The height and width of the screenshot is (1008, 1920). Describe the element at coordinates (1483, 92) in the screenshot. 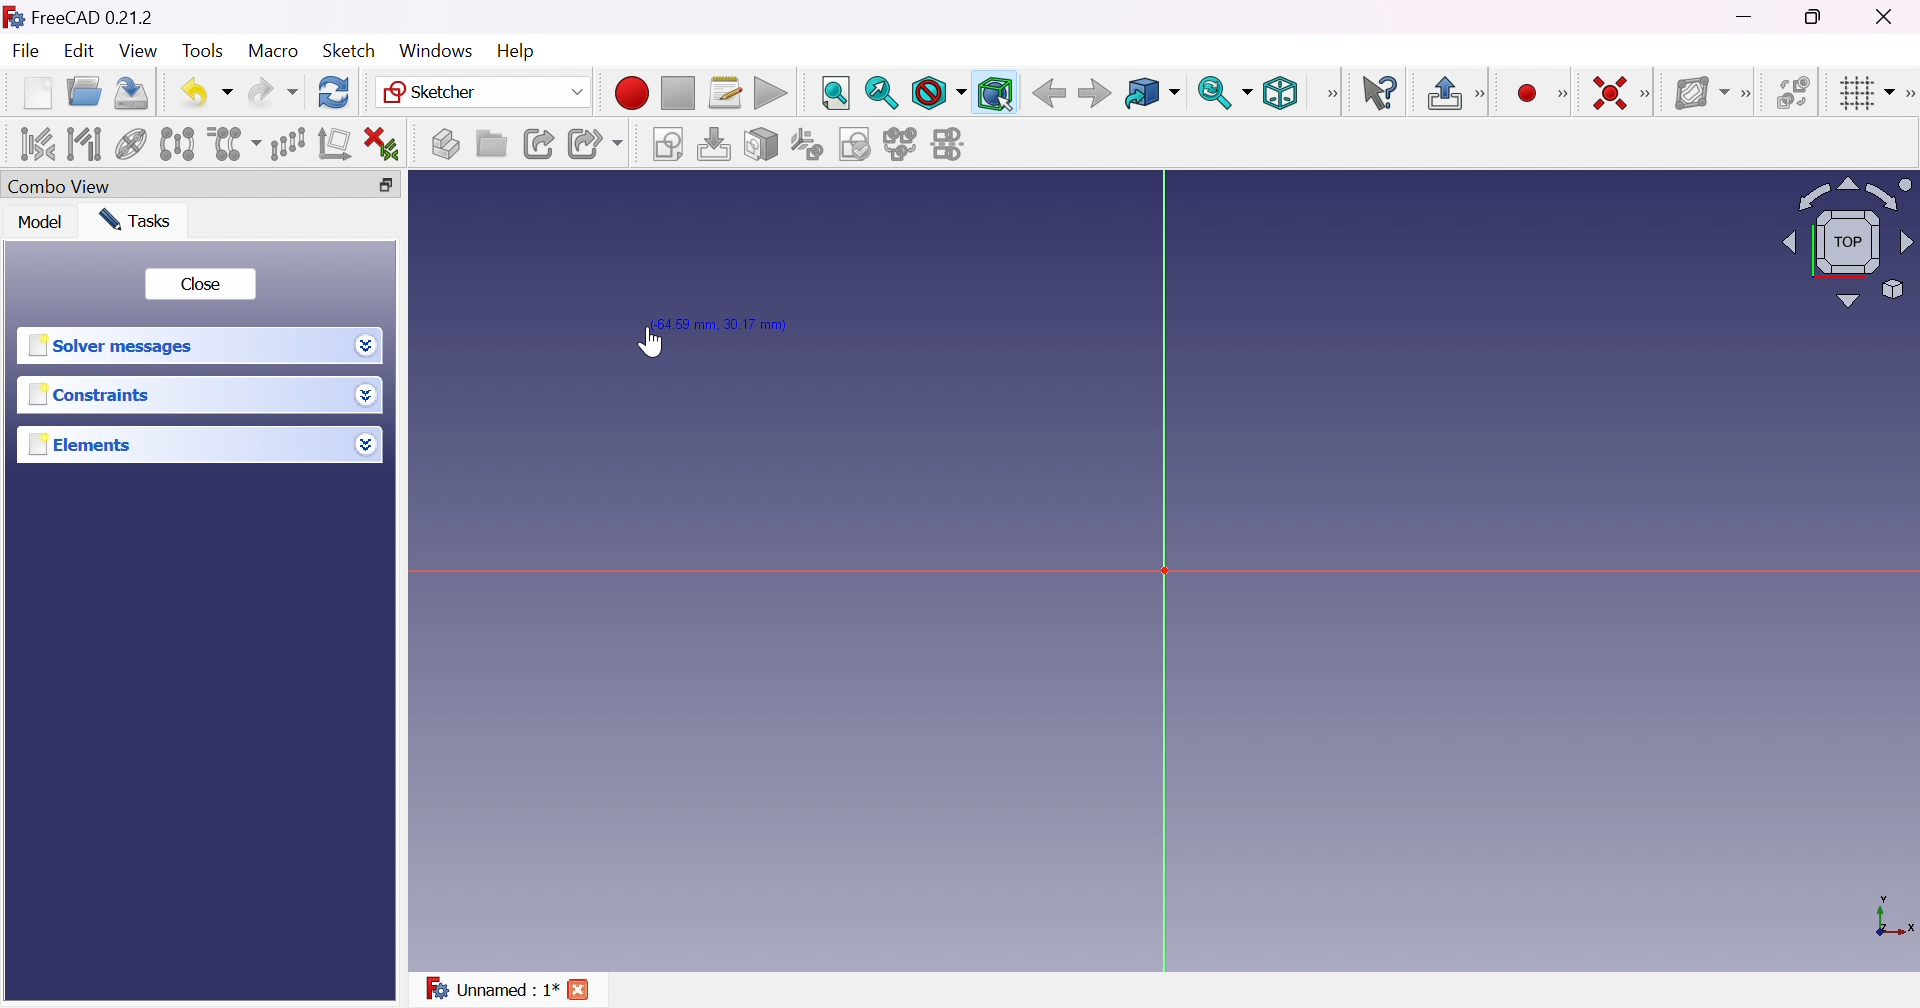

I see `[Sketcher edit mode]` at that location.